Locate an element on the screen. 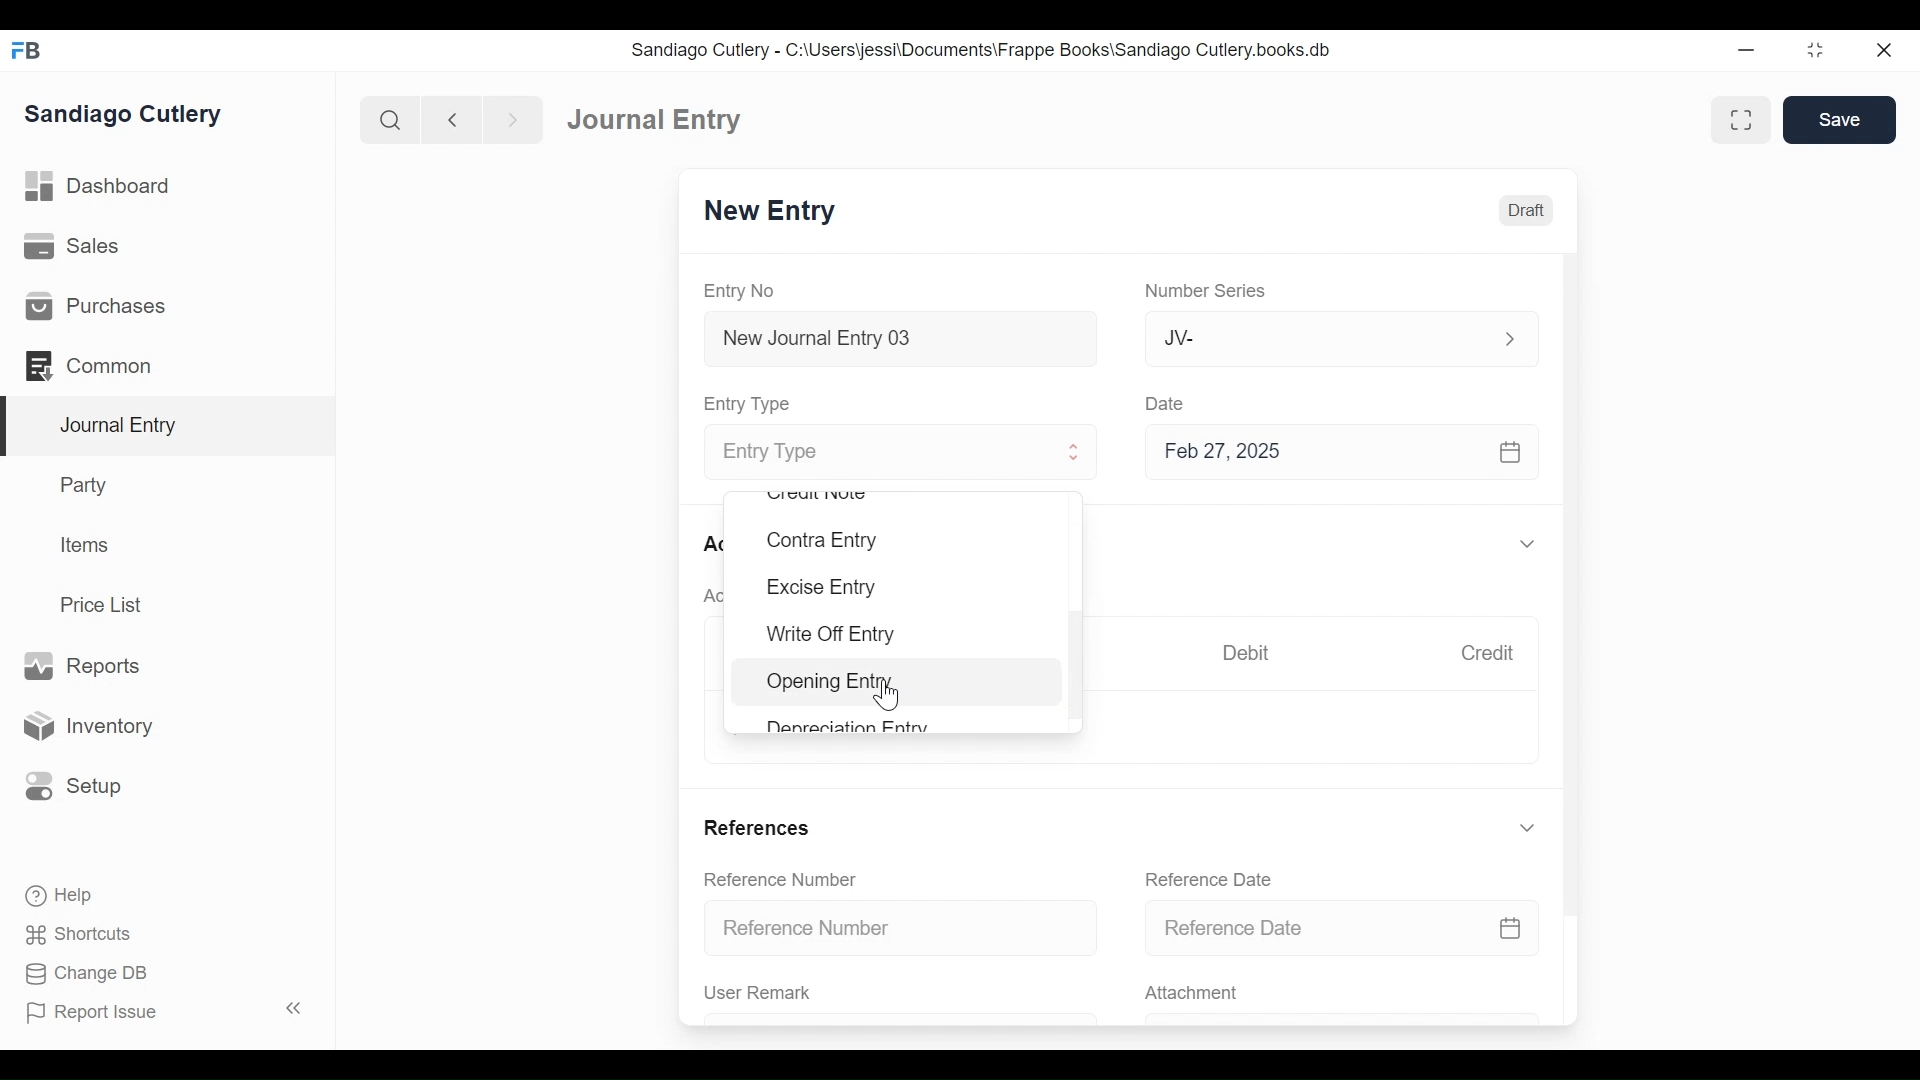 The image size is (1920, 1080). Inventory is located at coordinates (86, 725).